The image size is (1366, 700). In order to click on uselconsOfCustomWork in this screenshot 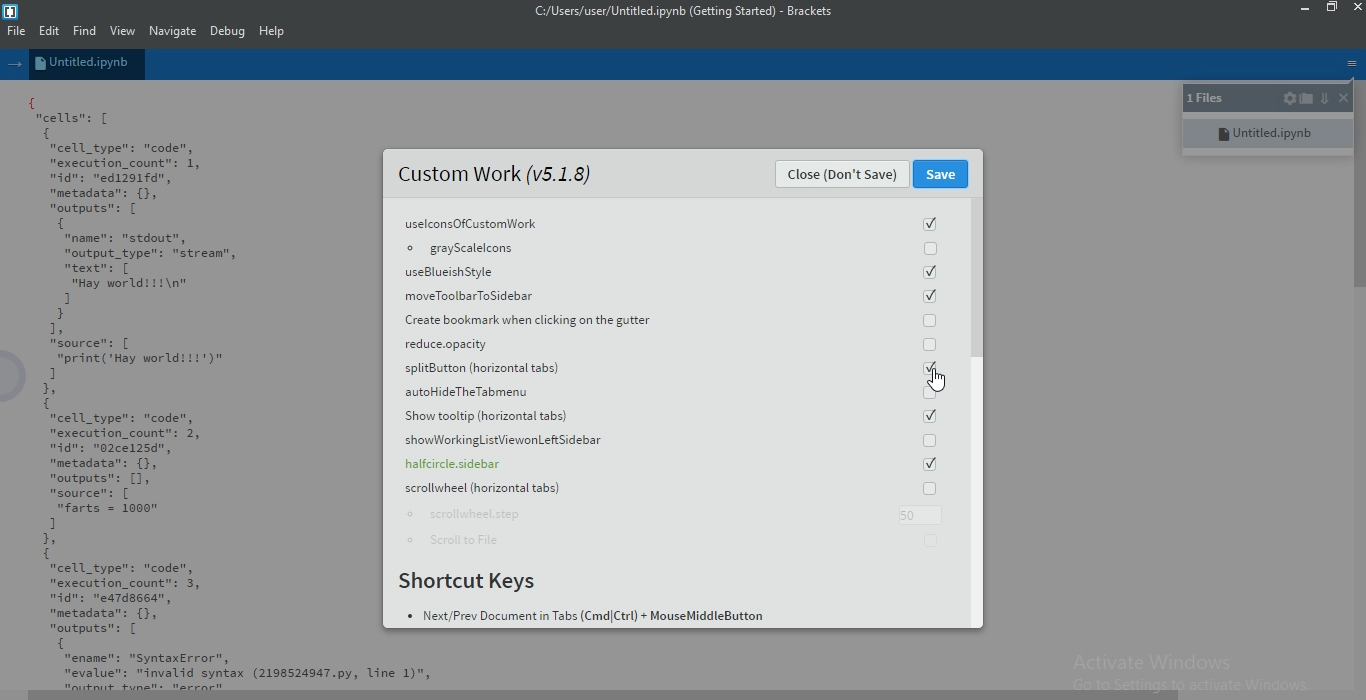, I will do `click(675, 226)`.